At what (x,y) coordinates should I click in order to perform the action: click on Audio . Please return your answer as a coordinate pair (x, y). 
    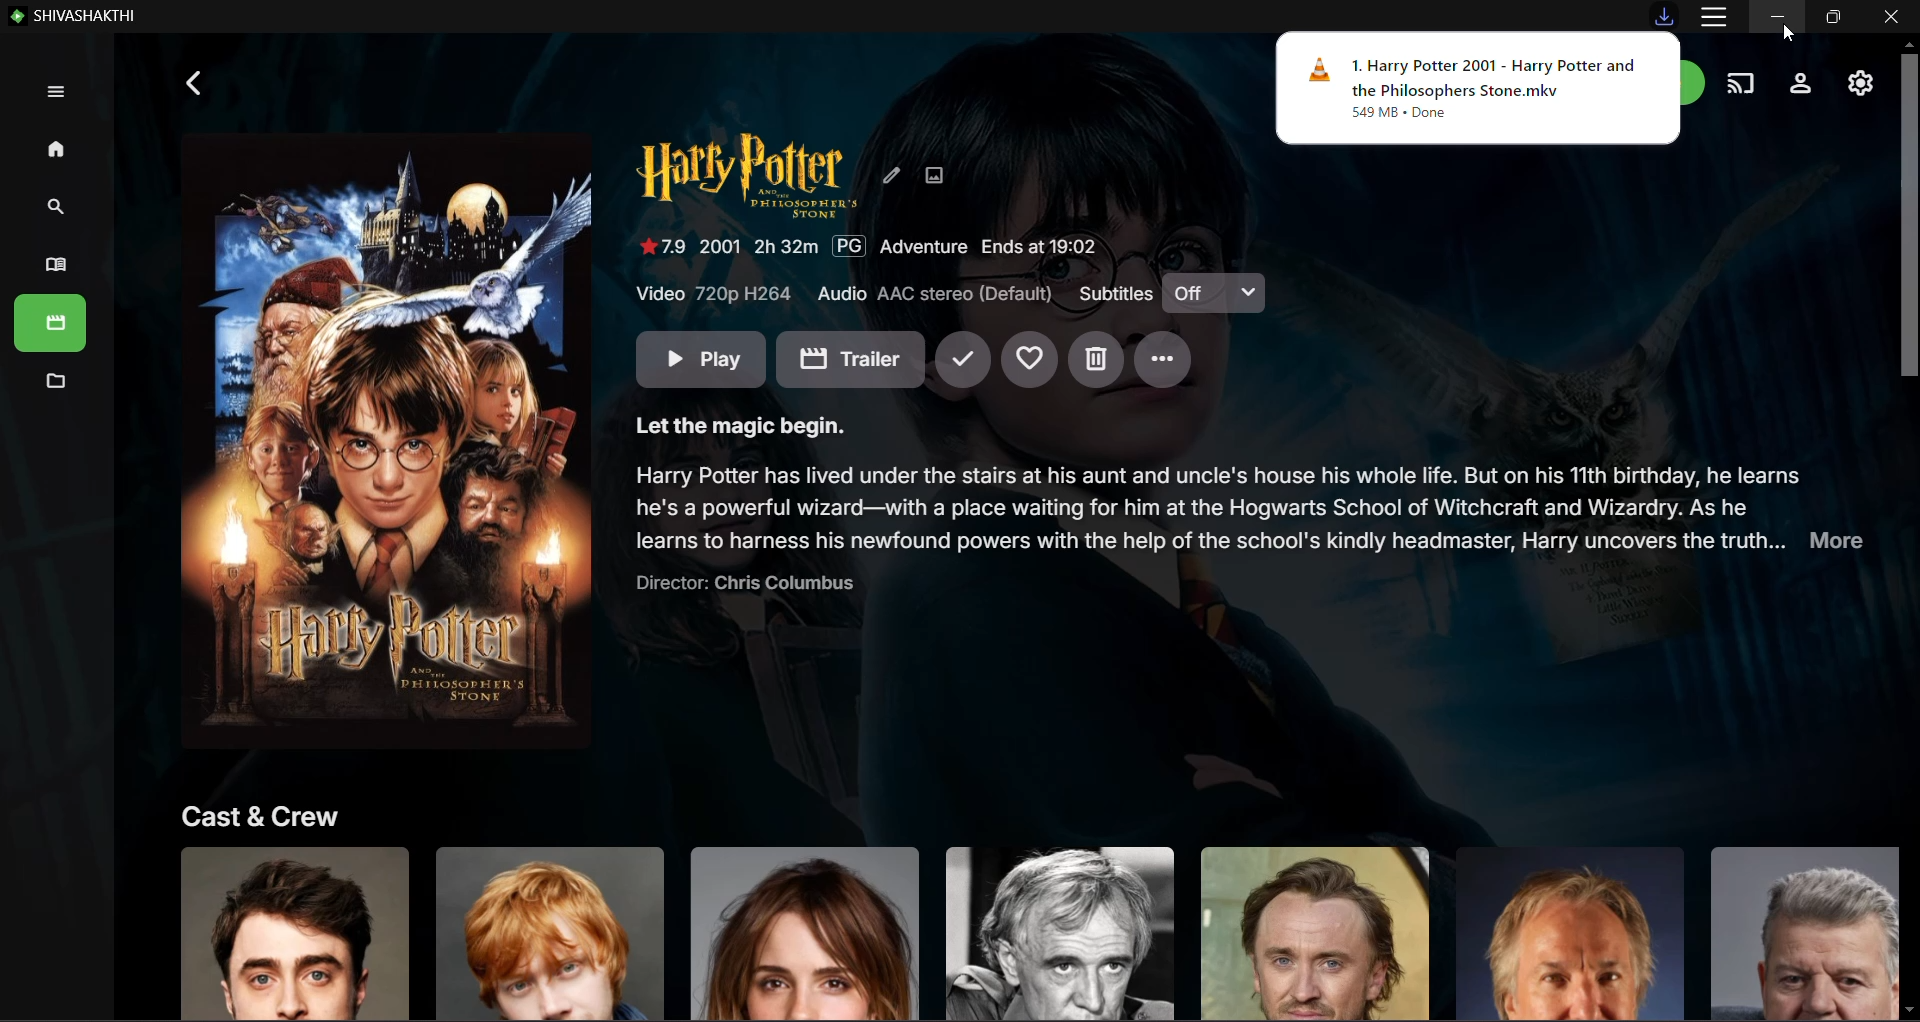
    Looking at the image, I should click on (938, 294).